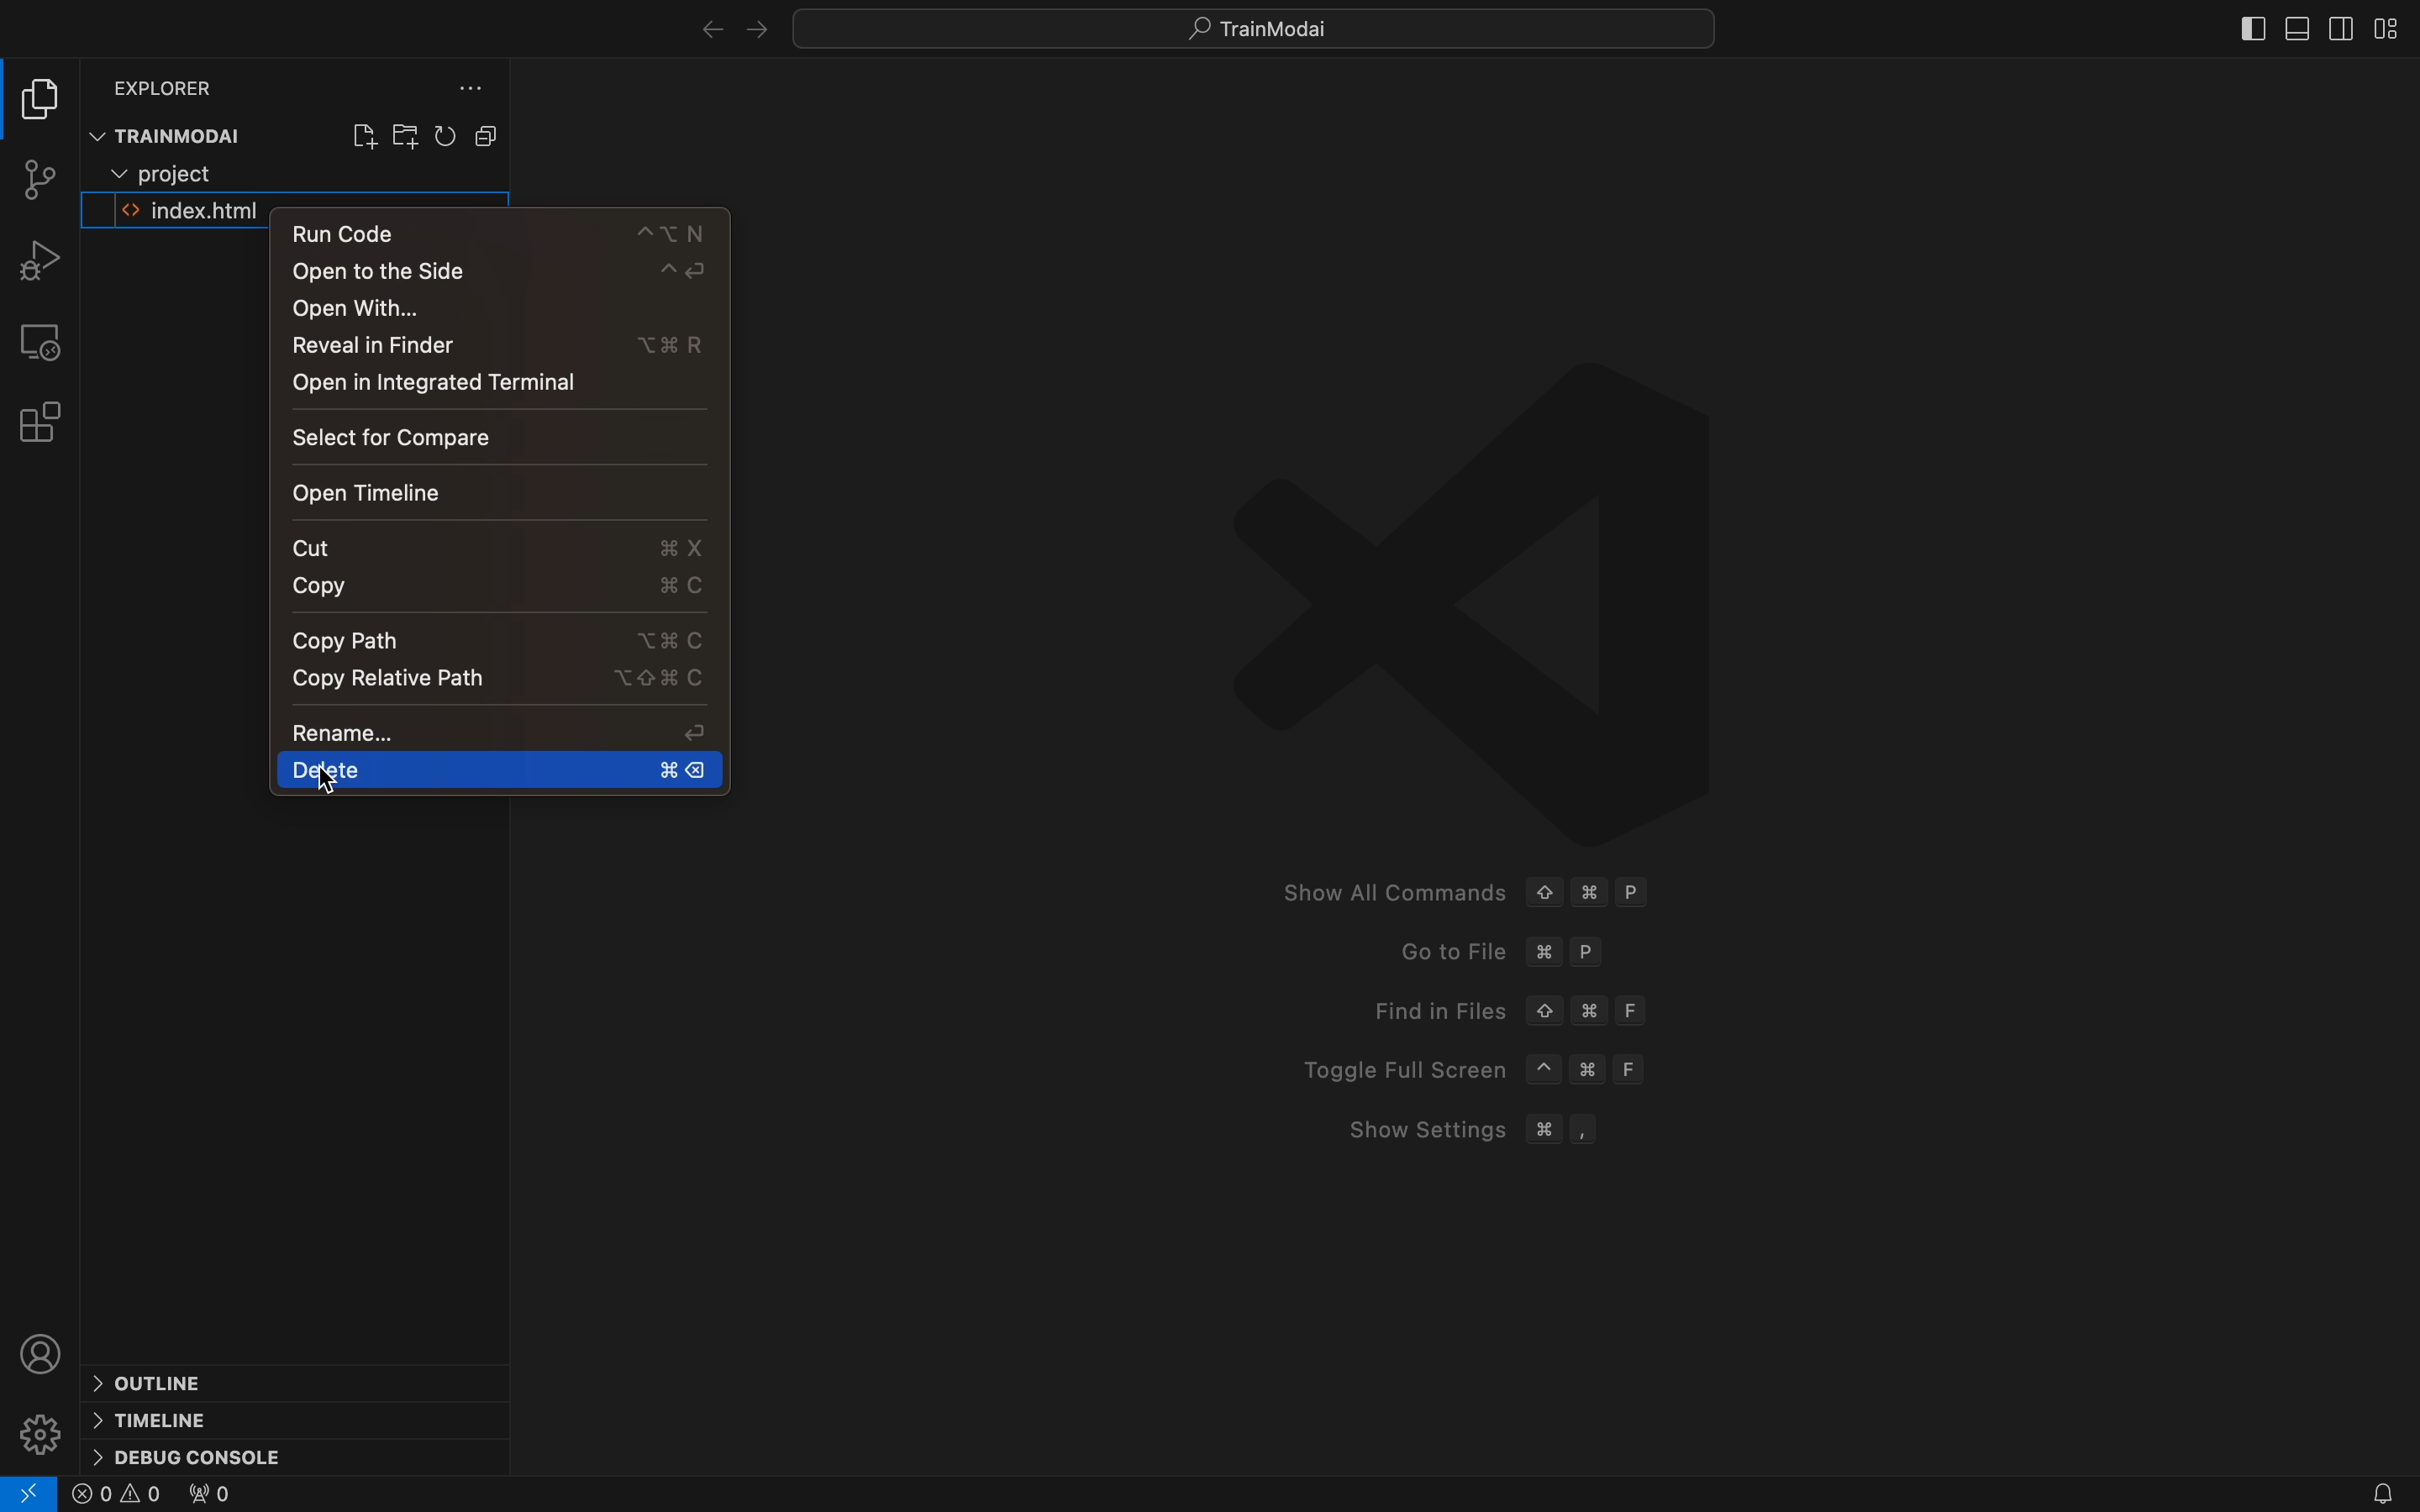 The height and width of the screenshot is (1512, 2420). What do you see at coordinates (316, 589) in the screenshot?
I see `copy` at bounding box center [316, 589].